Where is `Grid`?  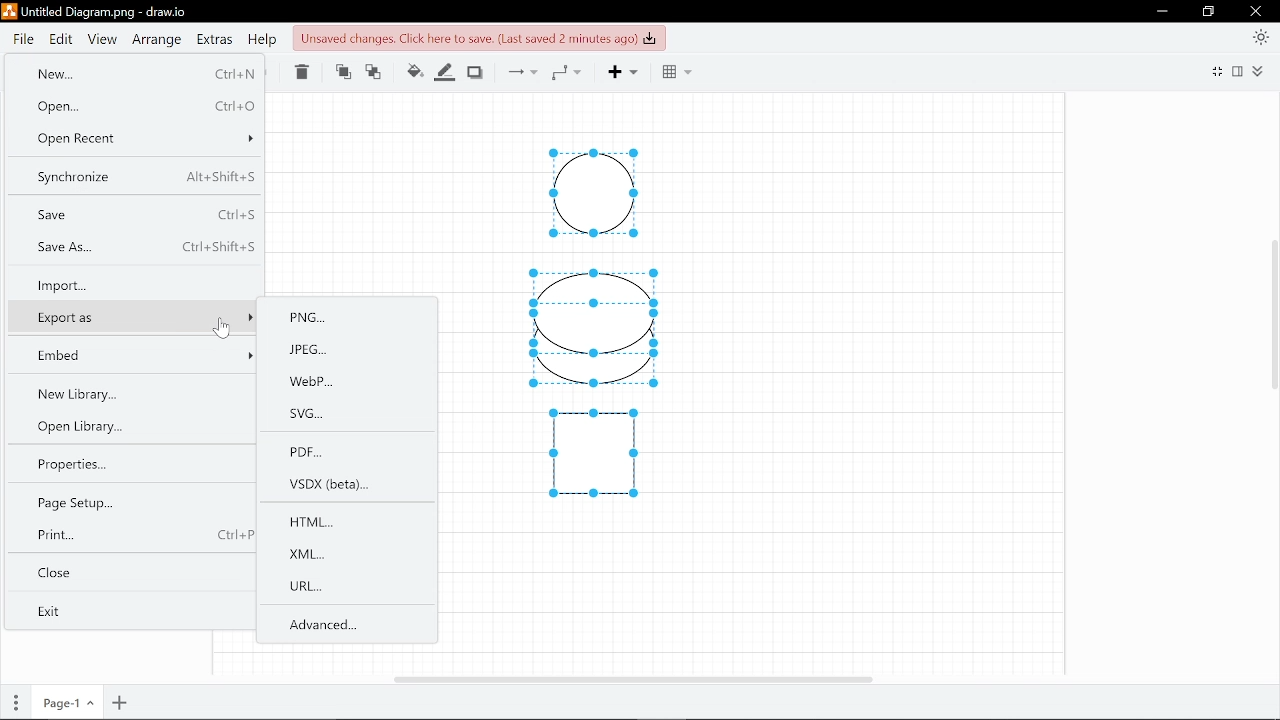 Grid is located at coordinates (675, 72).